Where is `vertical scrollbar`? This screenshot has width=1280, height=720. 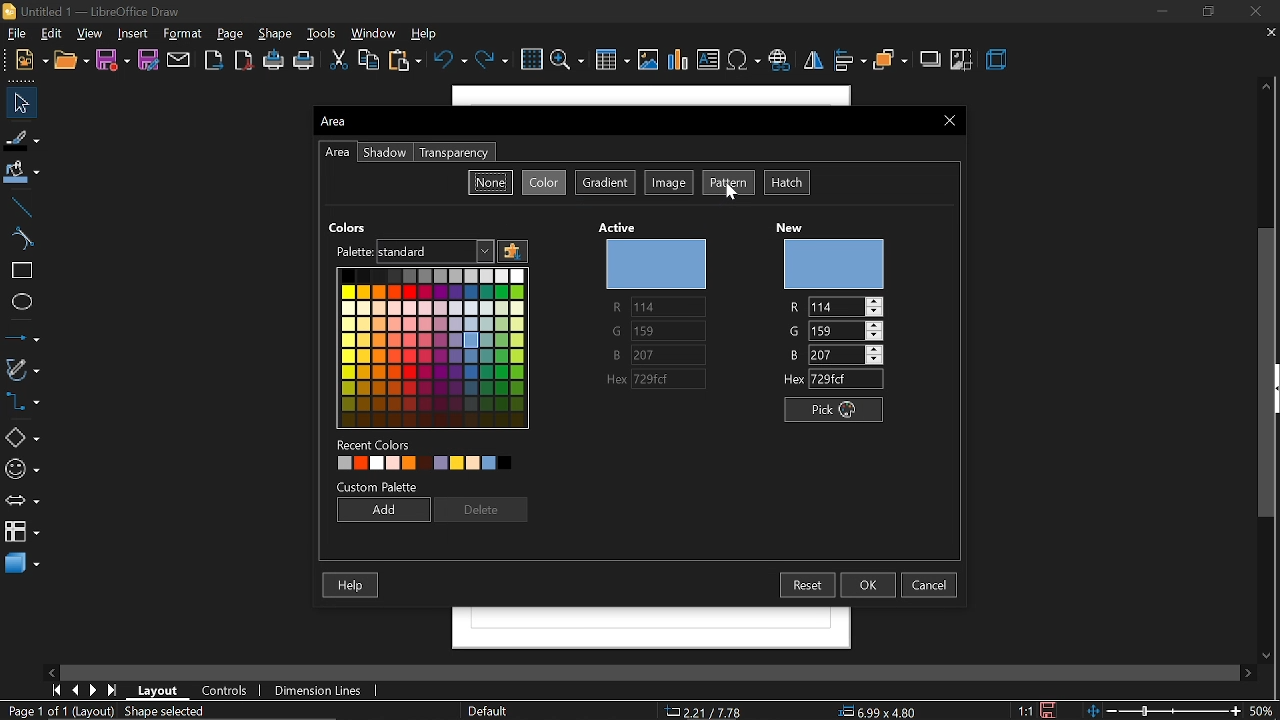 vertical scrollbar is located at coordinates (1269, 372).